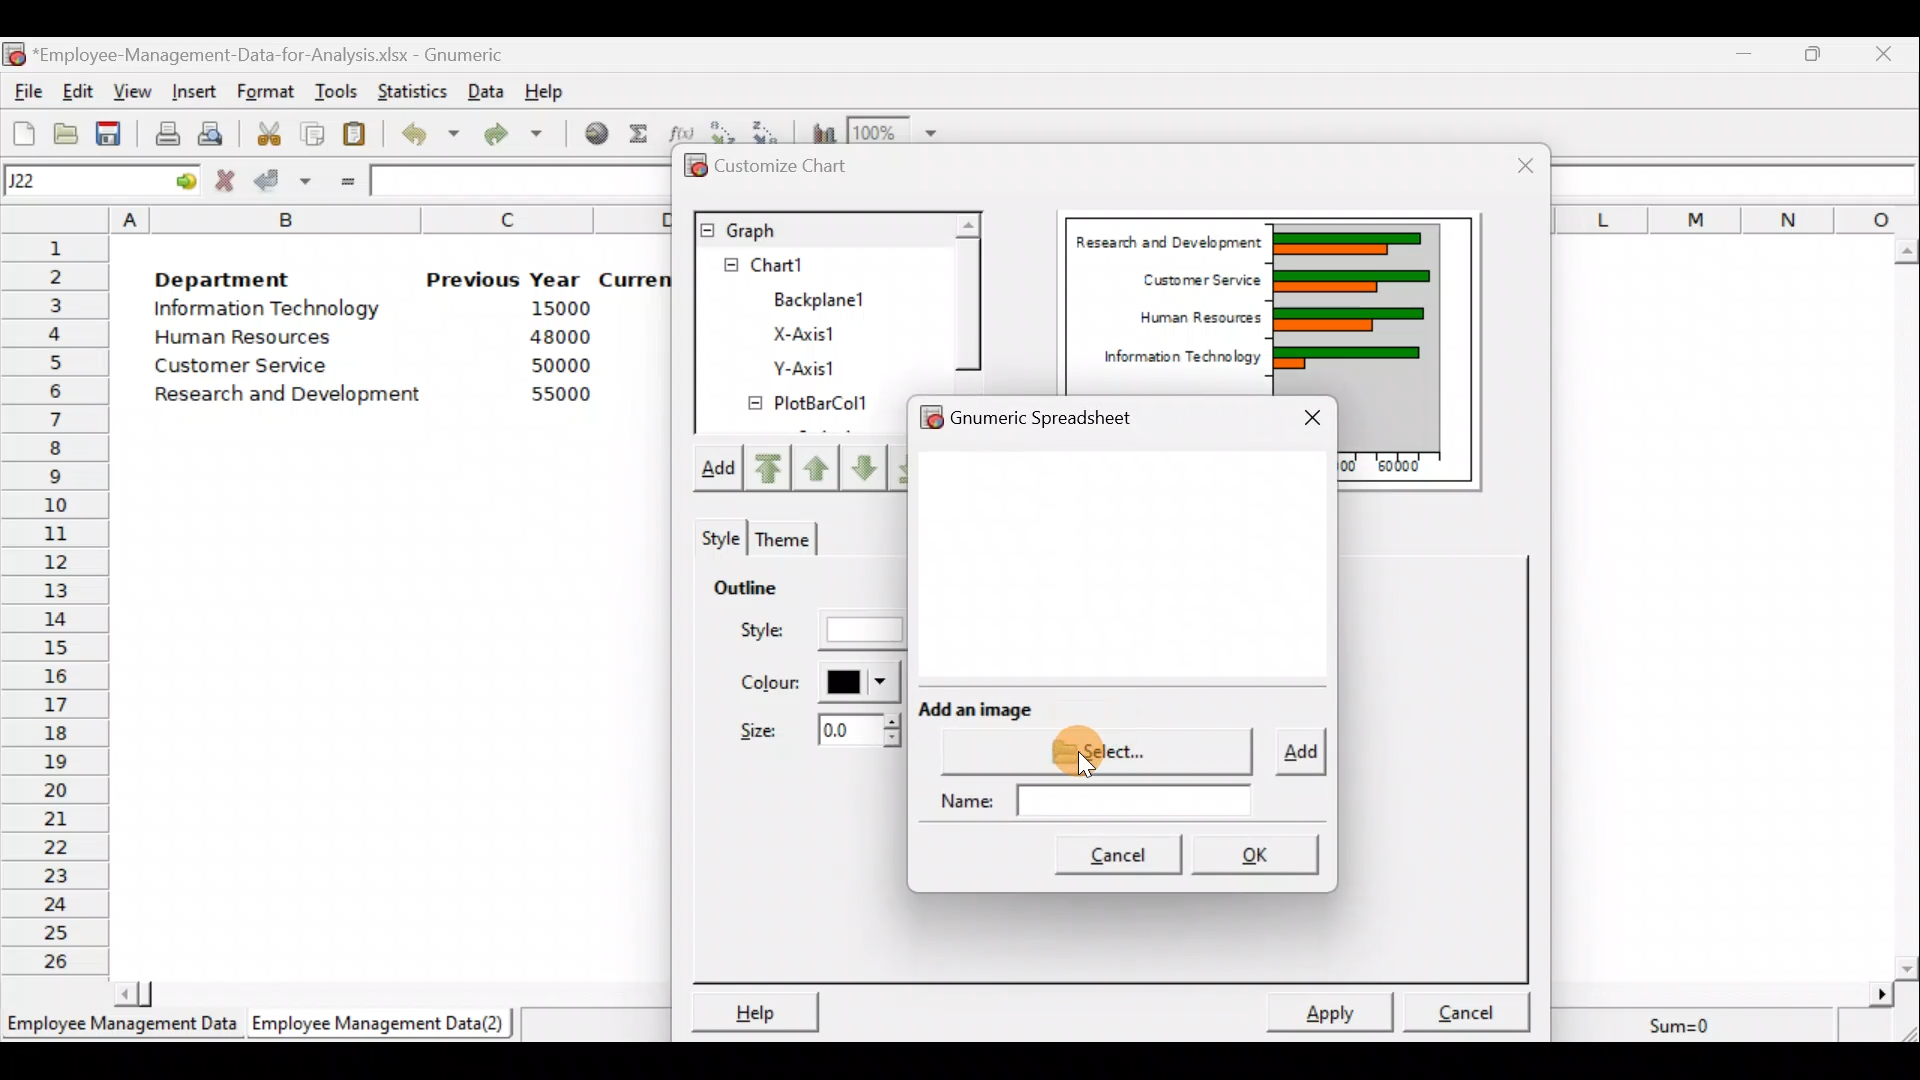 The height and width of the screenshot is (1080, 1920). I want to click on Rows, so click(56, 606).